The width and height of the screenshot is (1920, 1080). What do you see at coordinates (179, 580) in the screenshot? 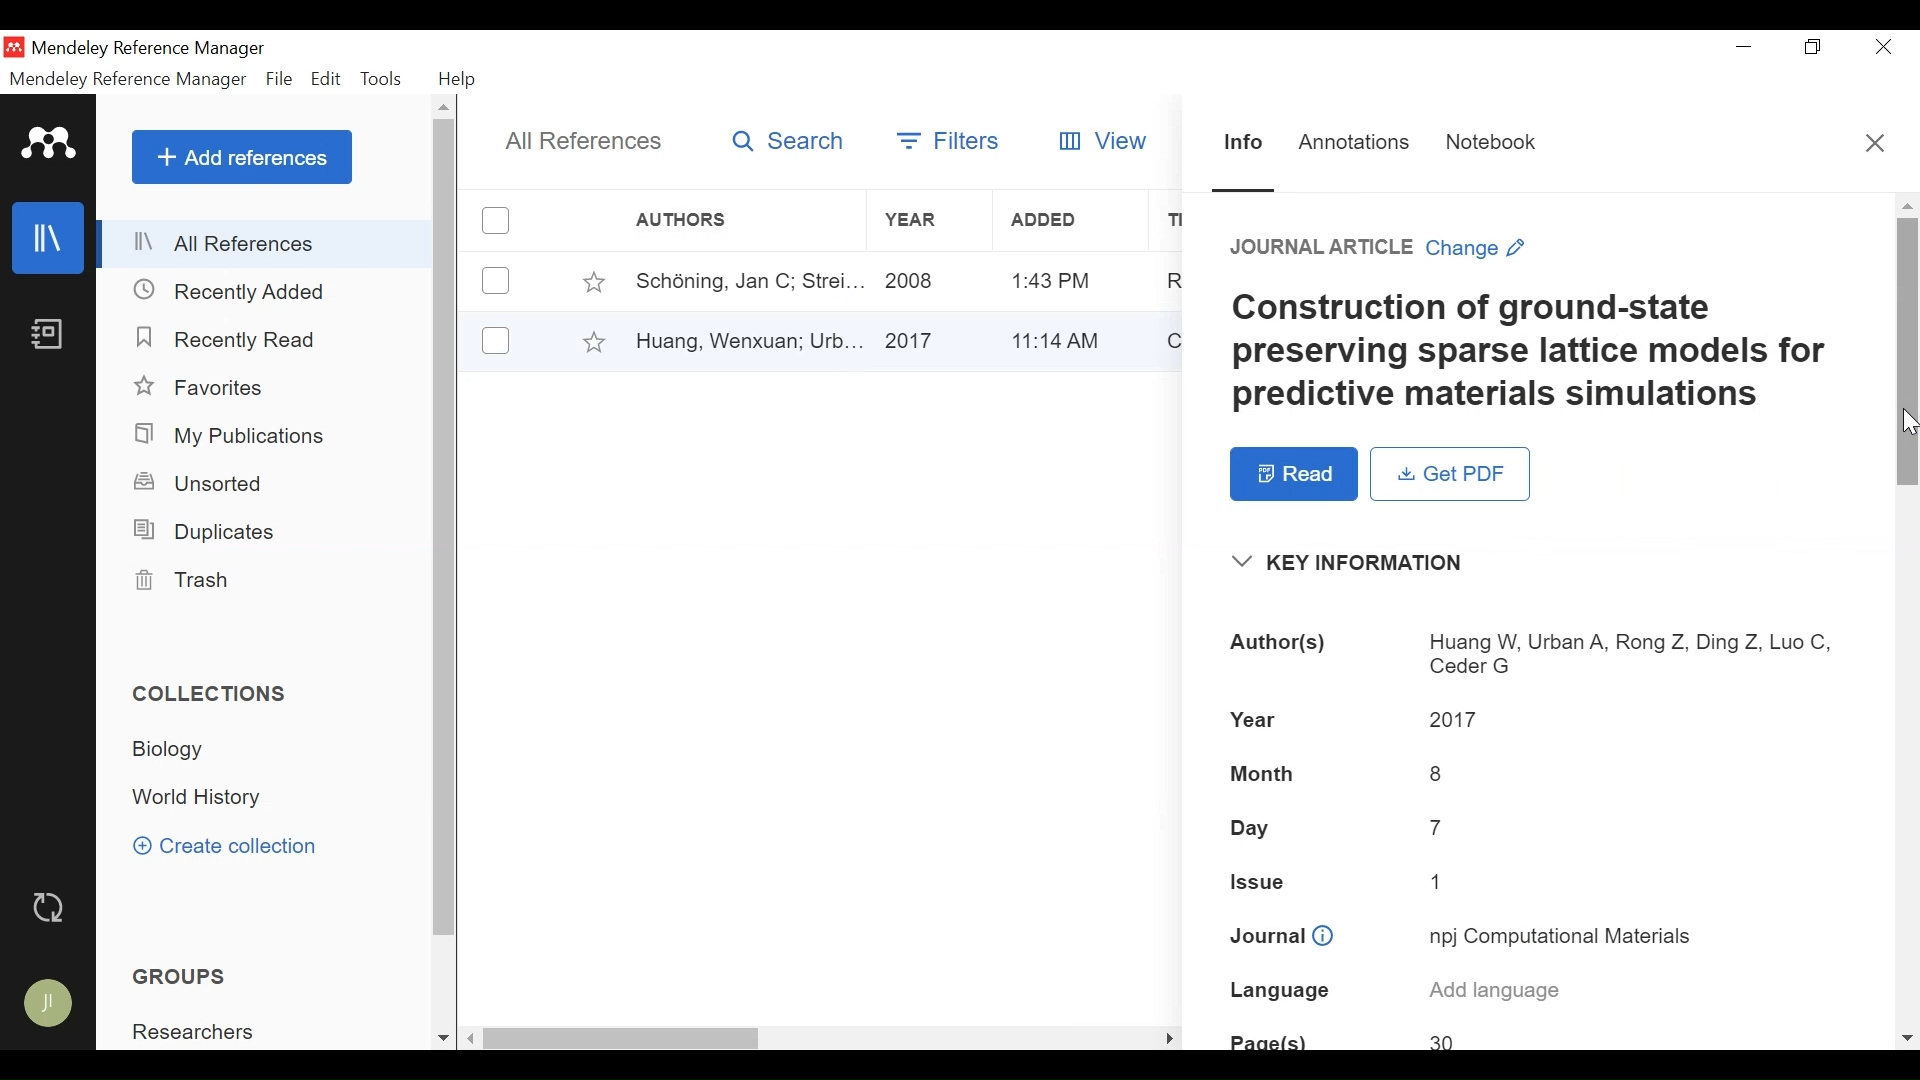
I see `Trash` at bounding box center [179, 580].